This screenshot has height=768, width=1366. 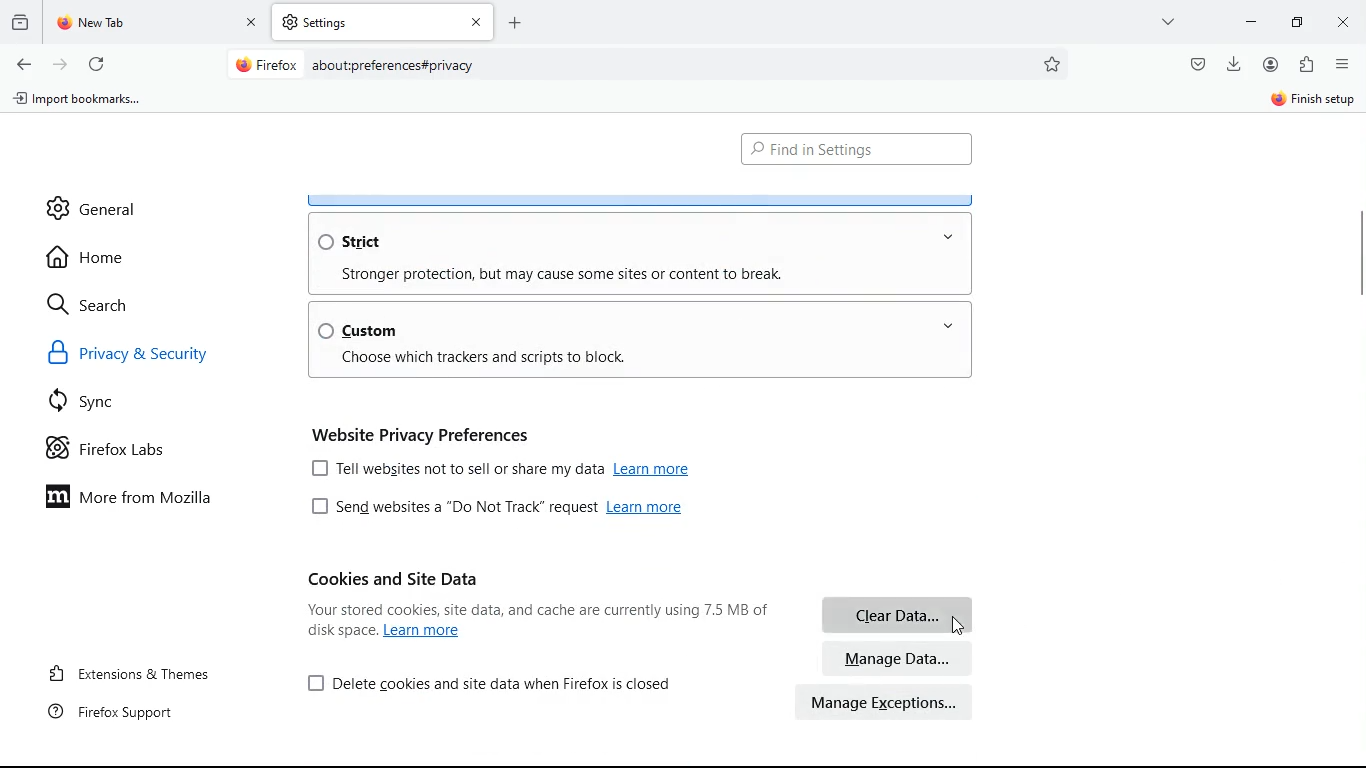 I want to click on minimize, so click(x=1302, y=21).